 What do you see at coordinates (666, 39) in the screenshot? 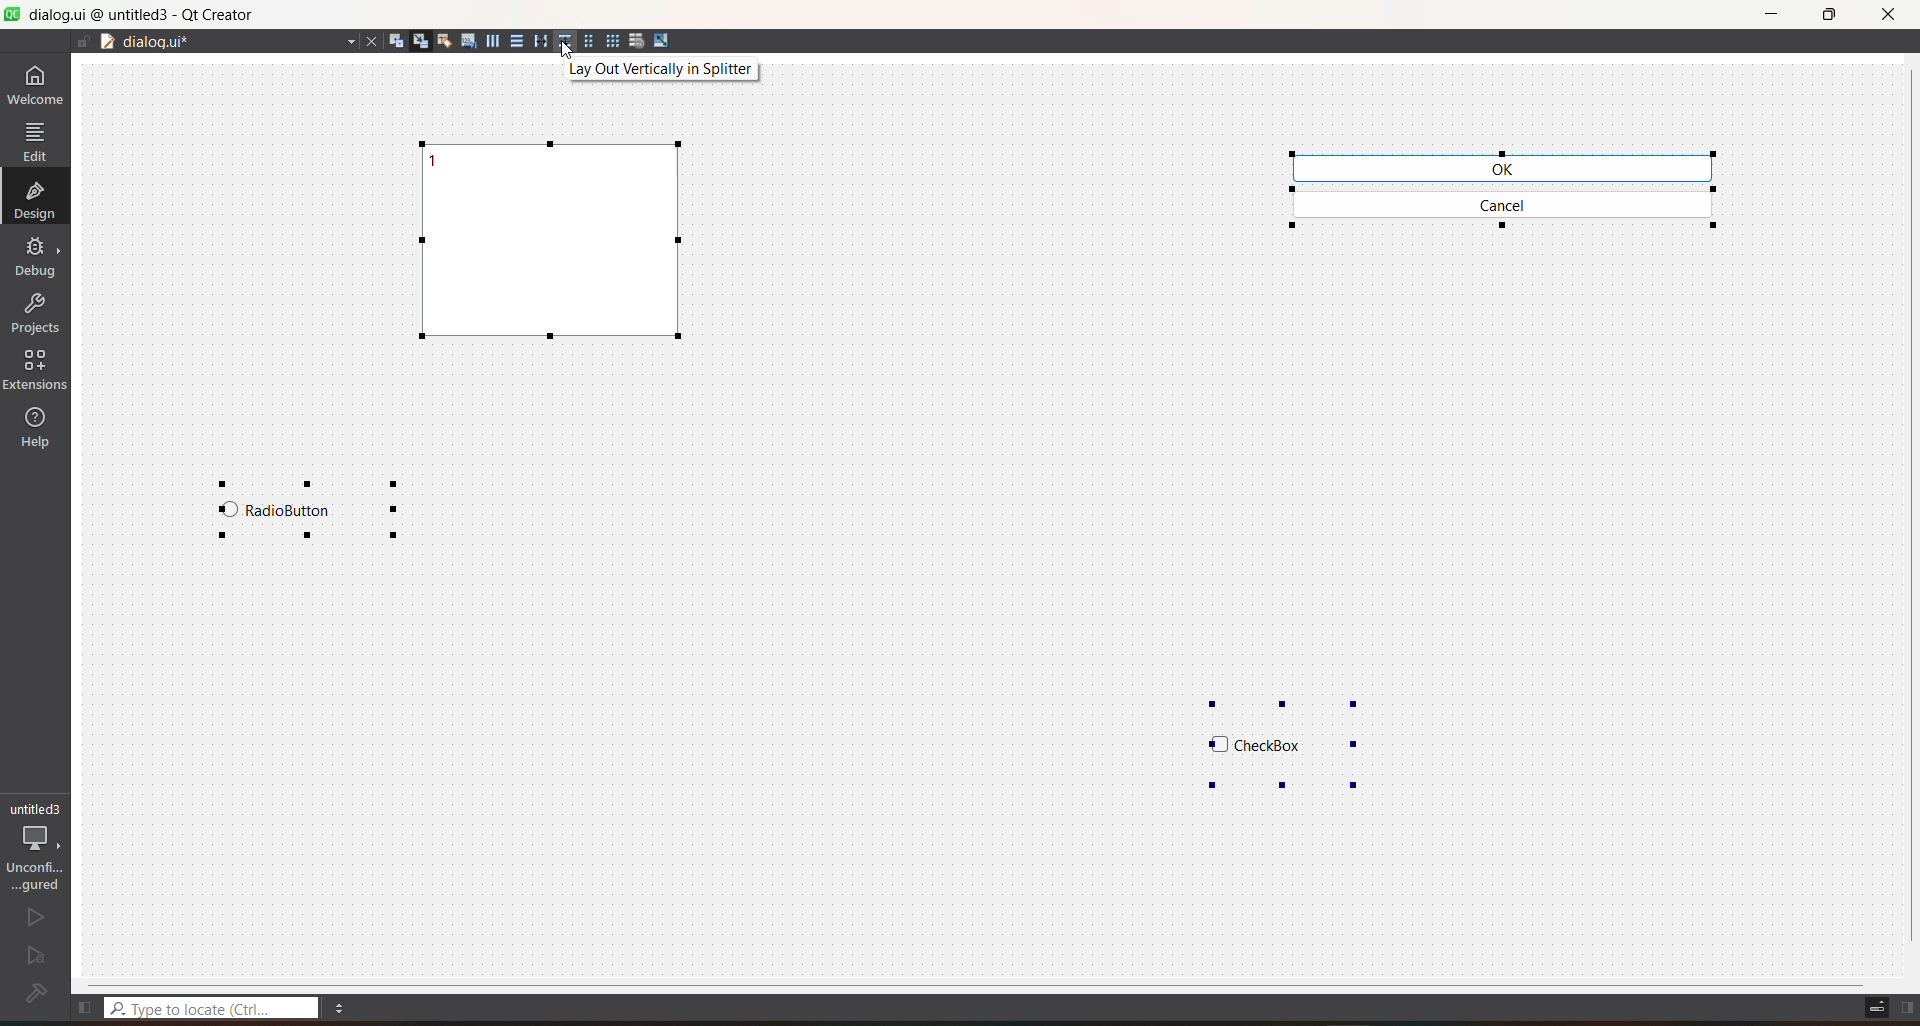
I see `adjust size` at bounding box center [666, 39].